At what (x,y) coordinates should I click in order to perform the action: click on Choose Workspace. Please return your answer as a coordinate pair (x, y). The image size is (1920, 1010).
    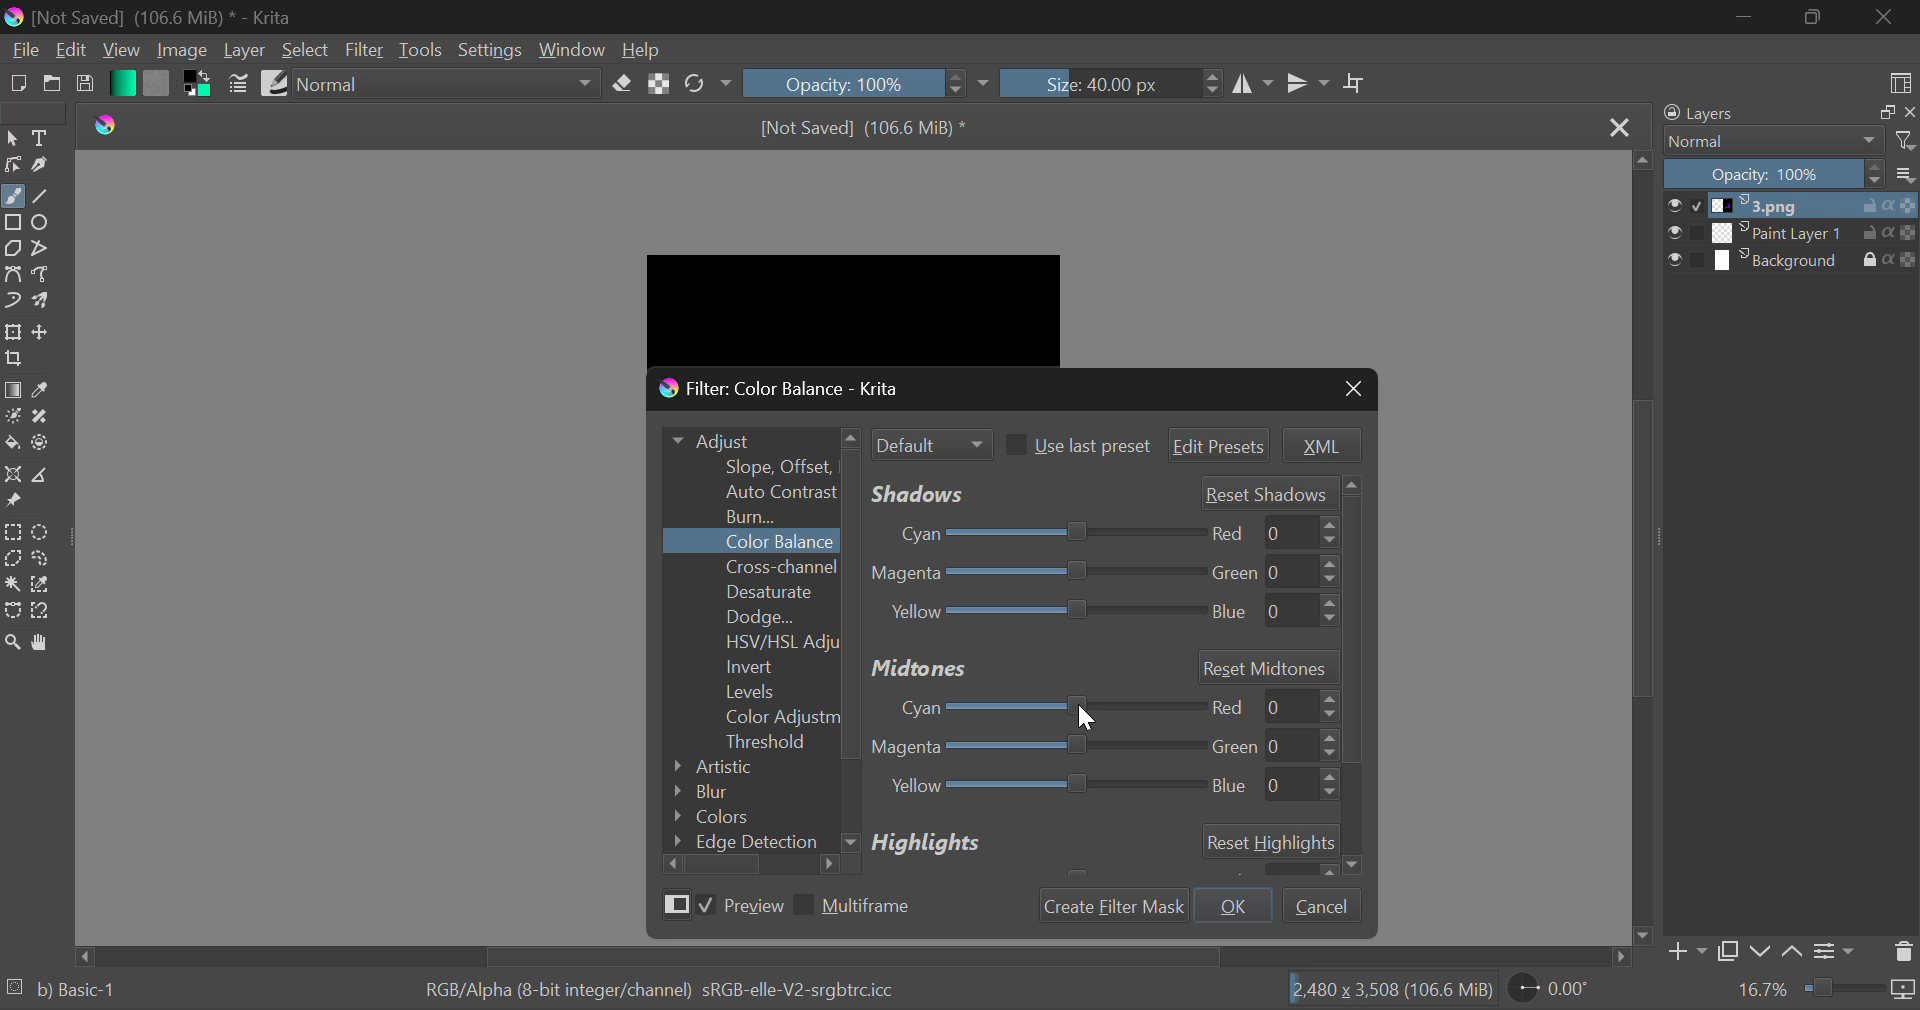
    Looking at the image, I should click on (1902, 81).